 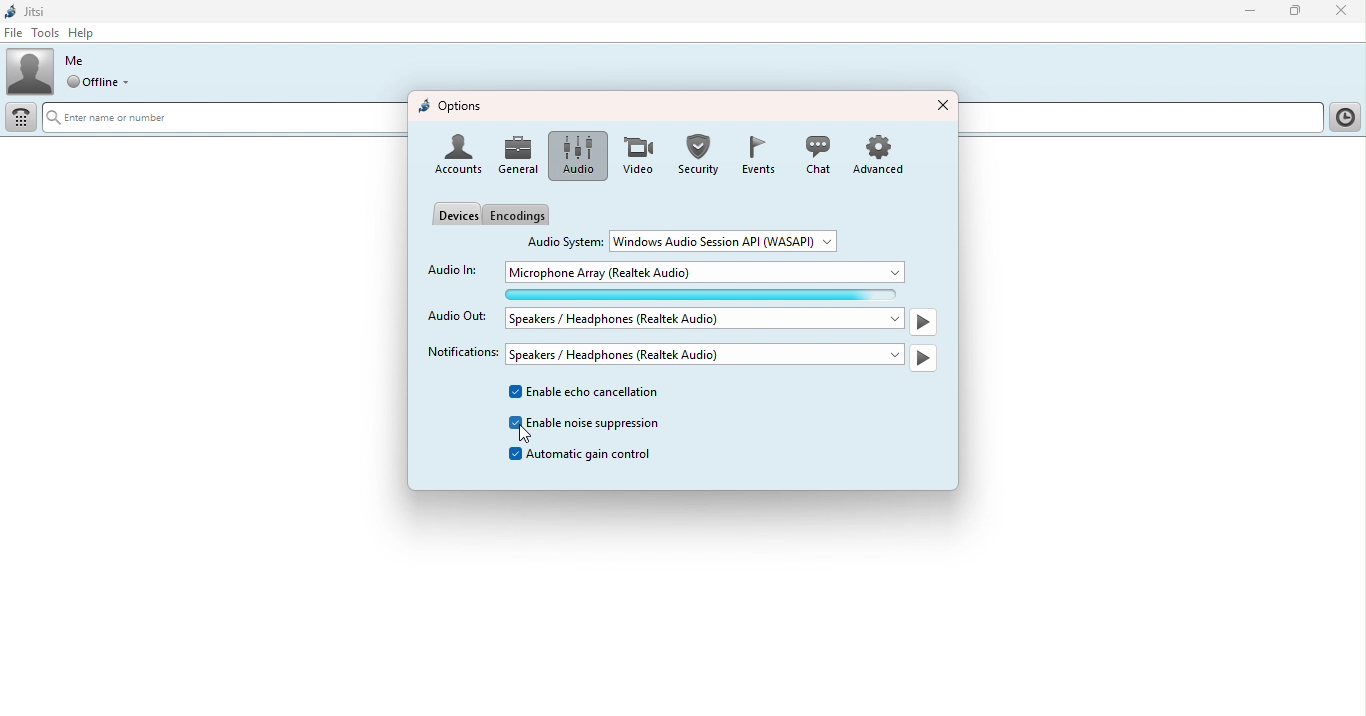 I want to click on Enable noise suppression, so click(x=589, y=424).